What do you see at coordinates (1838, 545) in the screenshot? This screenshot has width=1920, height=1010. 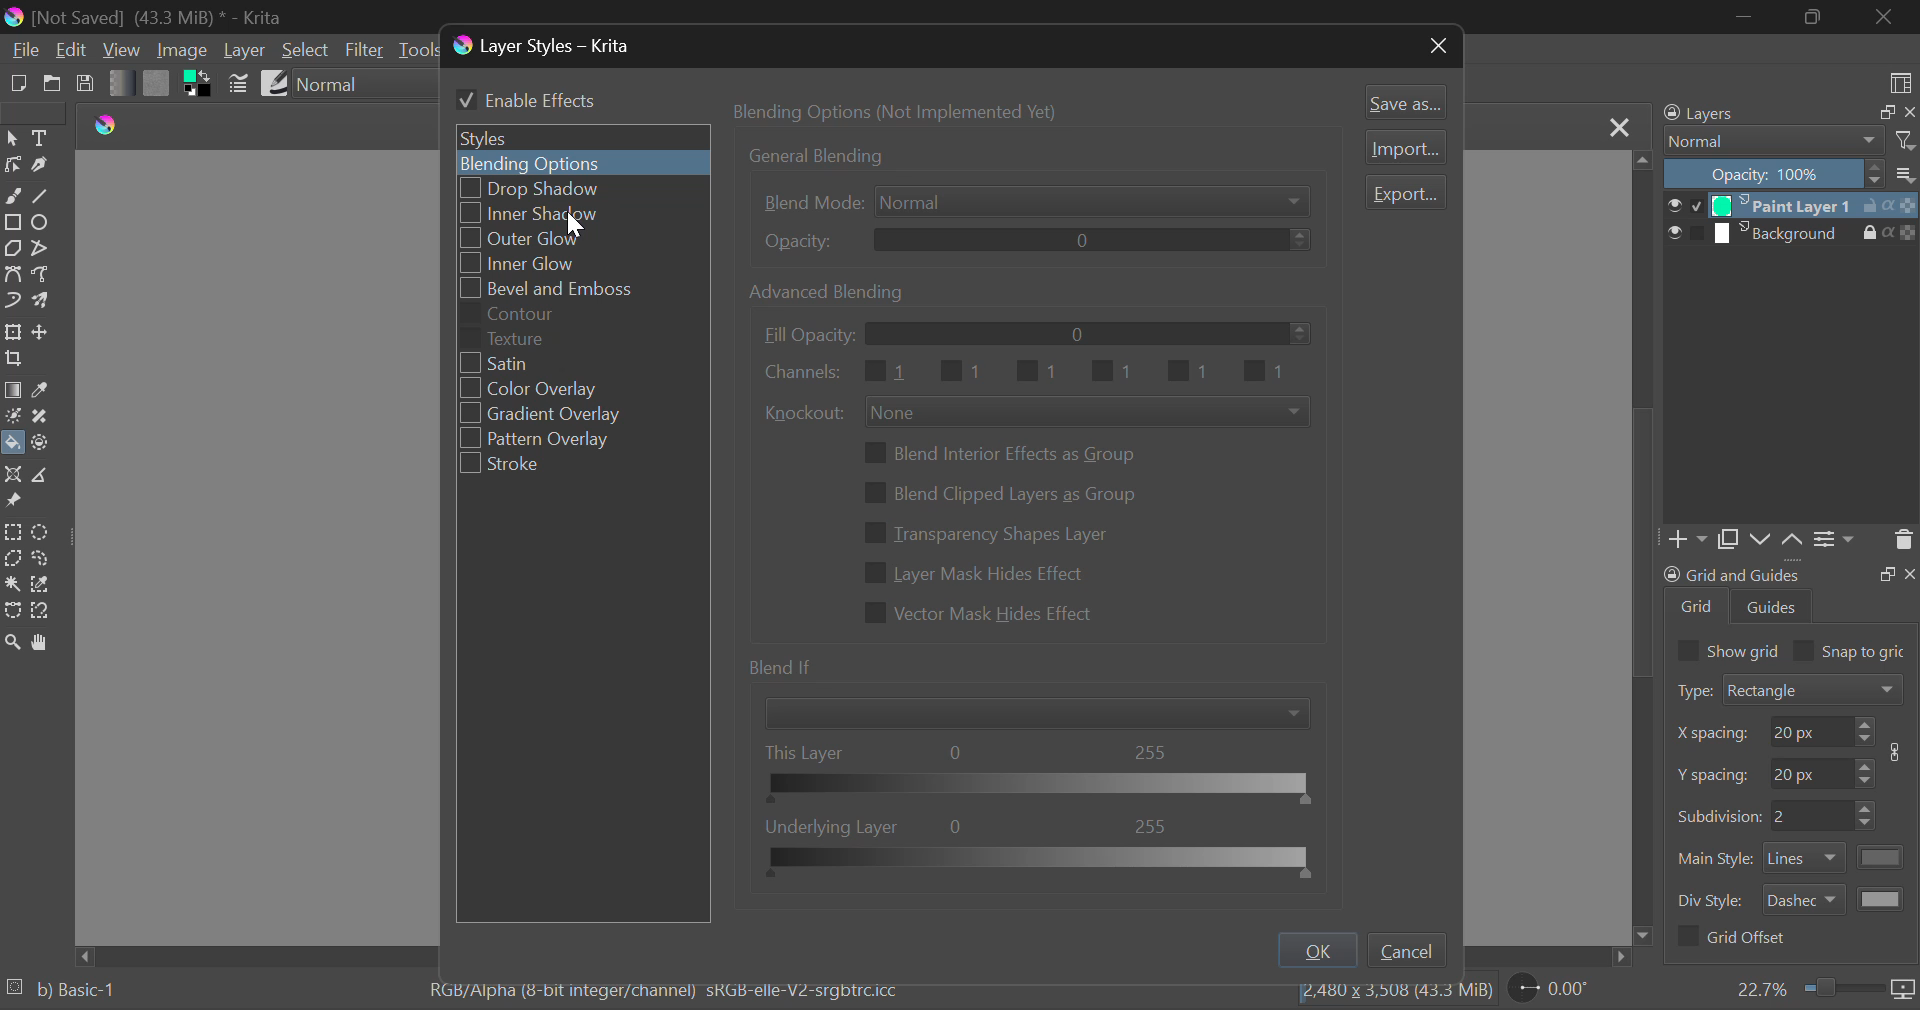 I see `Settings` at bounding box center [1838, 545].